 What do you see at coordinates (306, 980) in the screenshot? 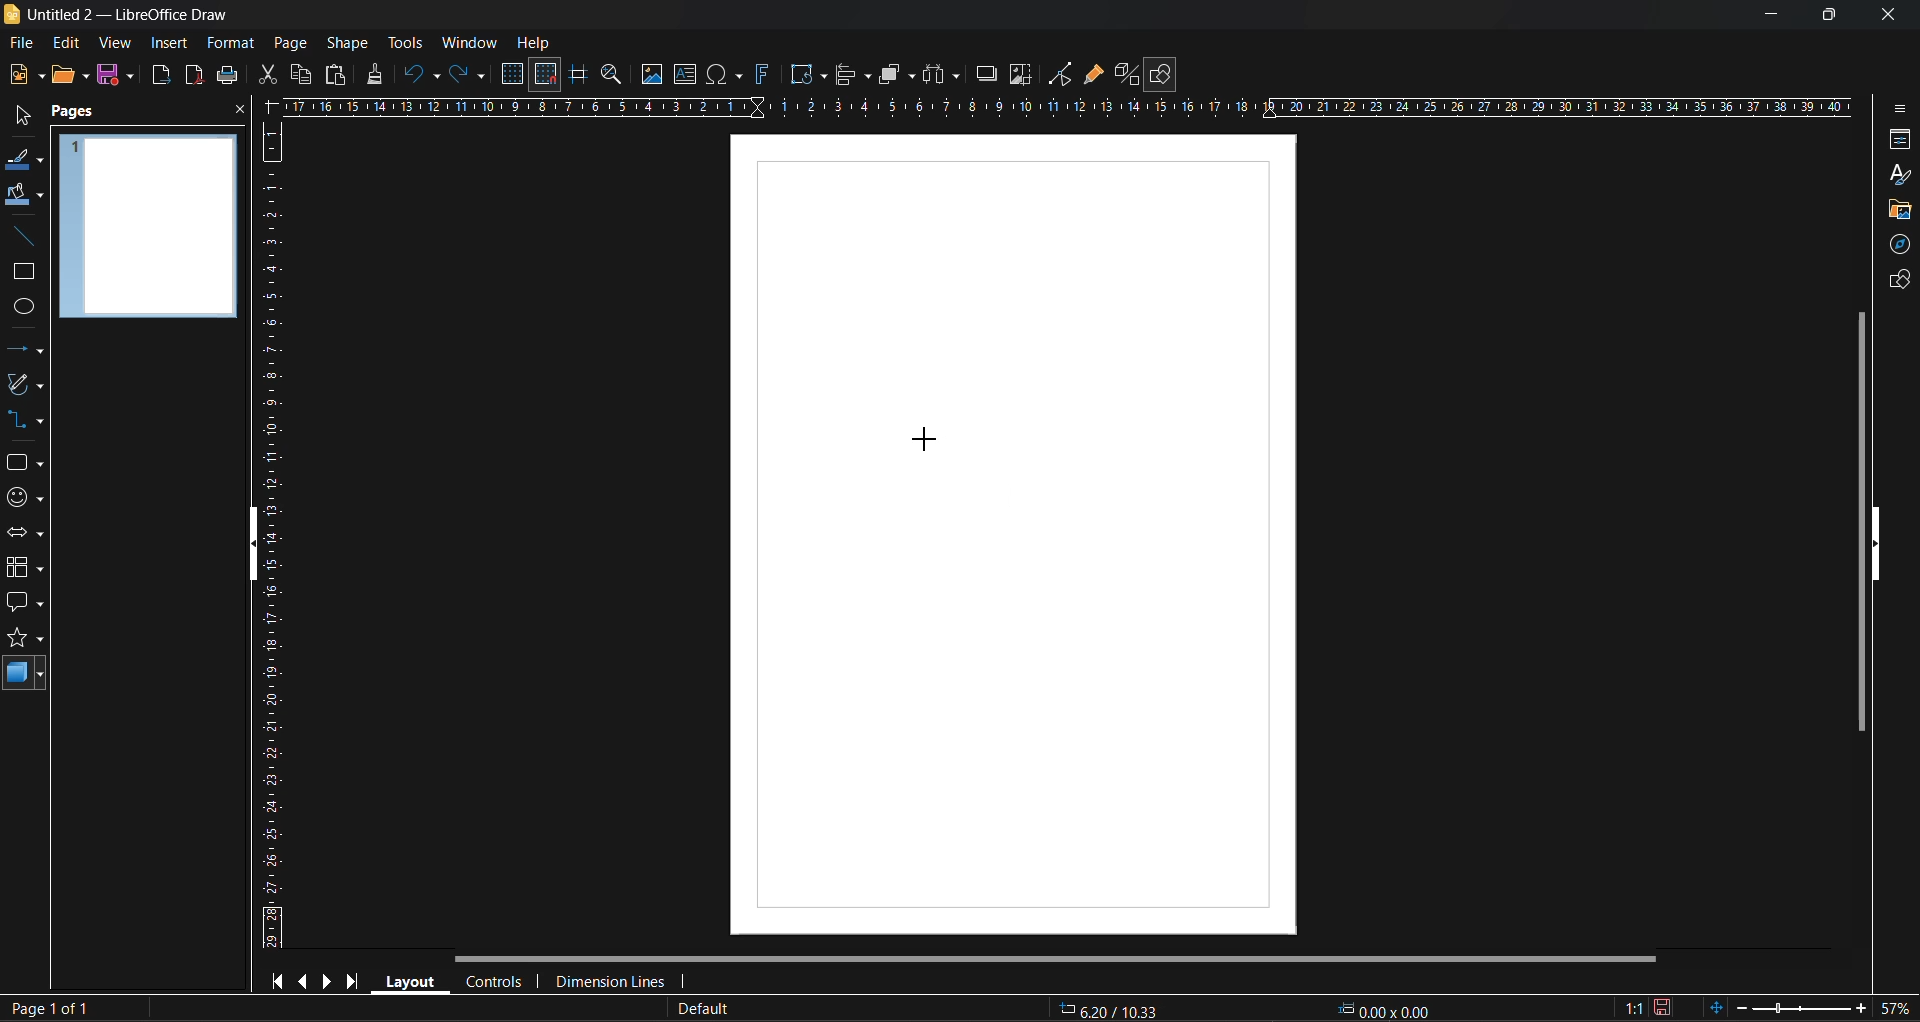
I see `previous` at bounding box center [306, 980].